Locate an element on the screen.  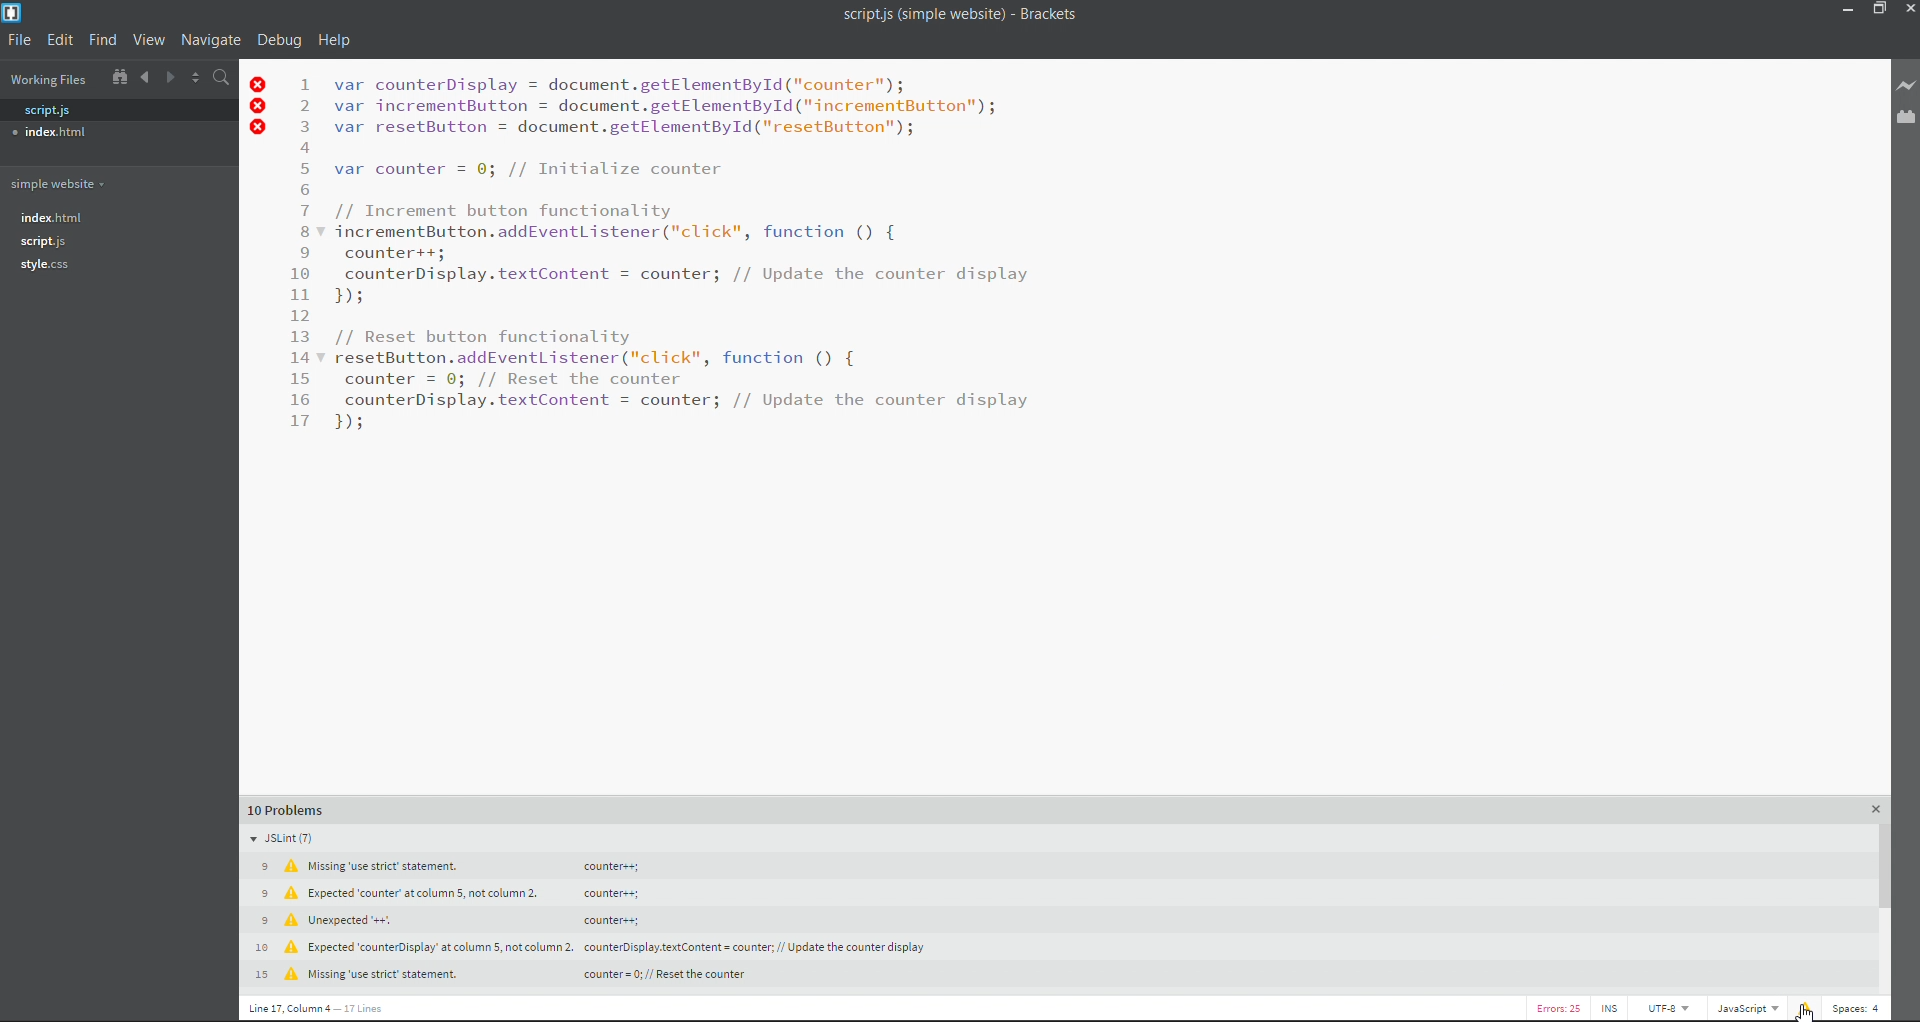
space count is located at coordinates (1857, 1007).